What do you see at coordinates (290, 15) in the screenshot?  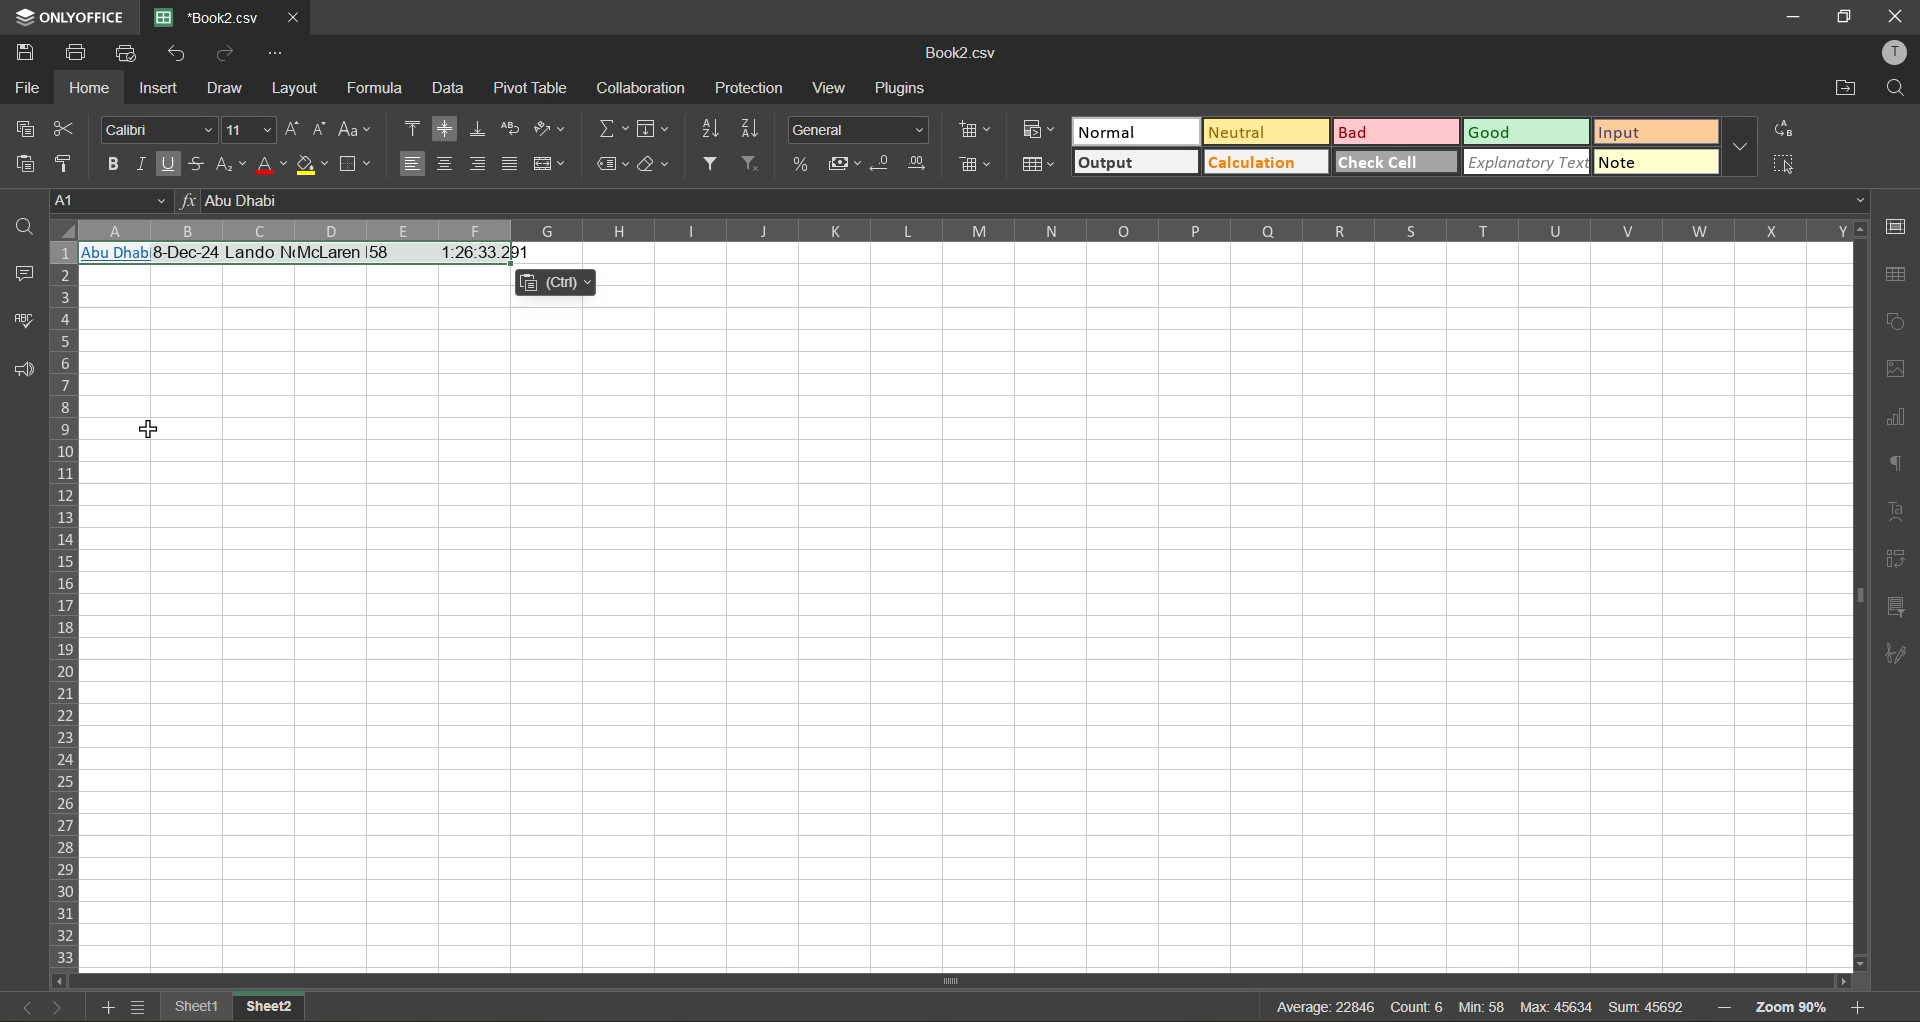 I see `close tab` at bounding box center [290, 15].